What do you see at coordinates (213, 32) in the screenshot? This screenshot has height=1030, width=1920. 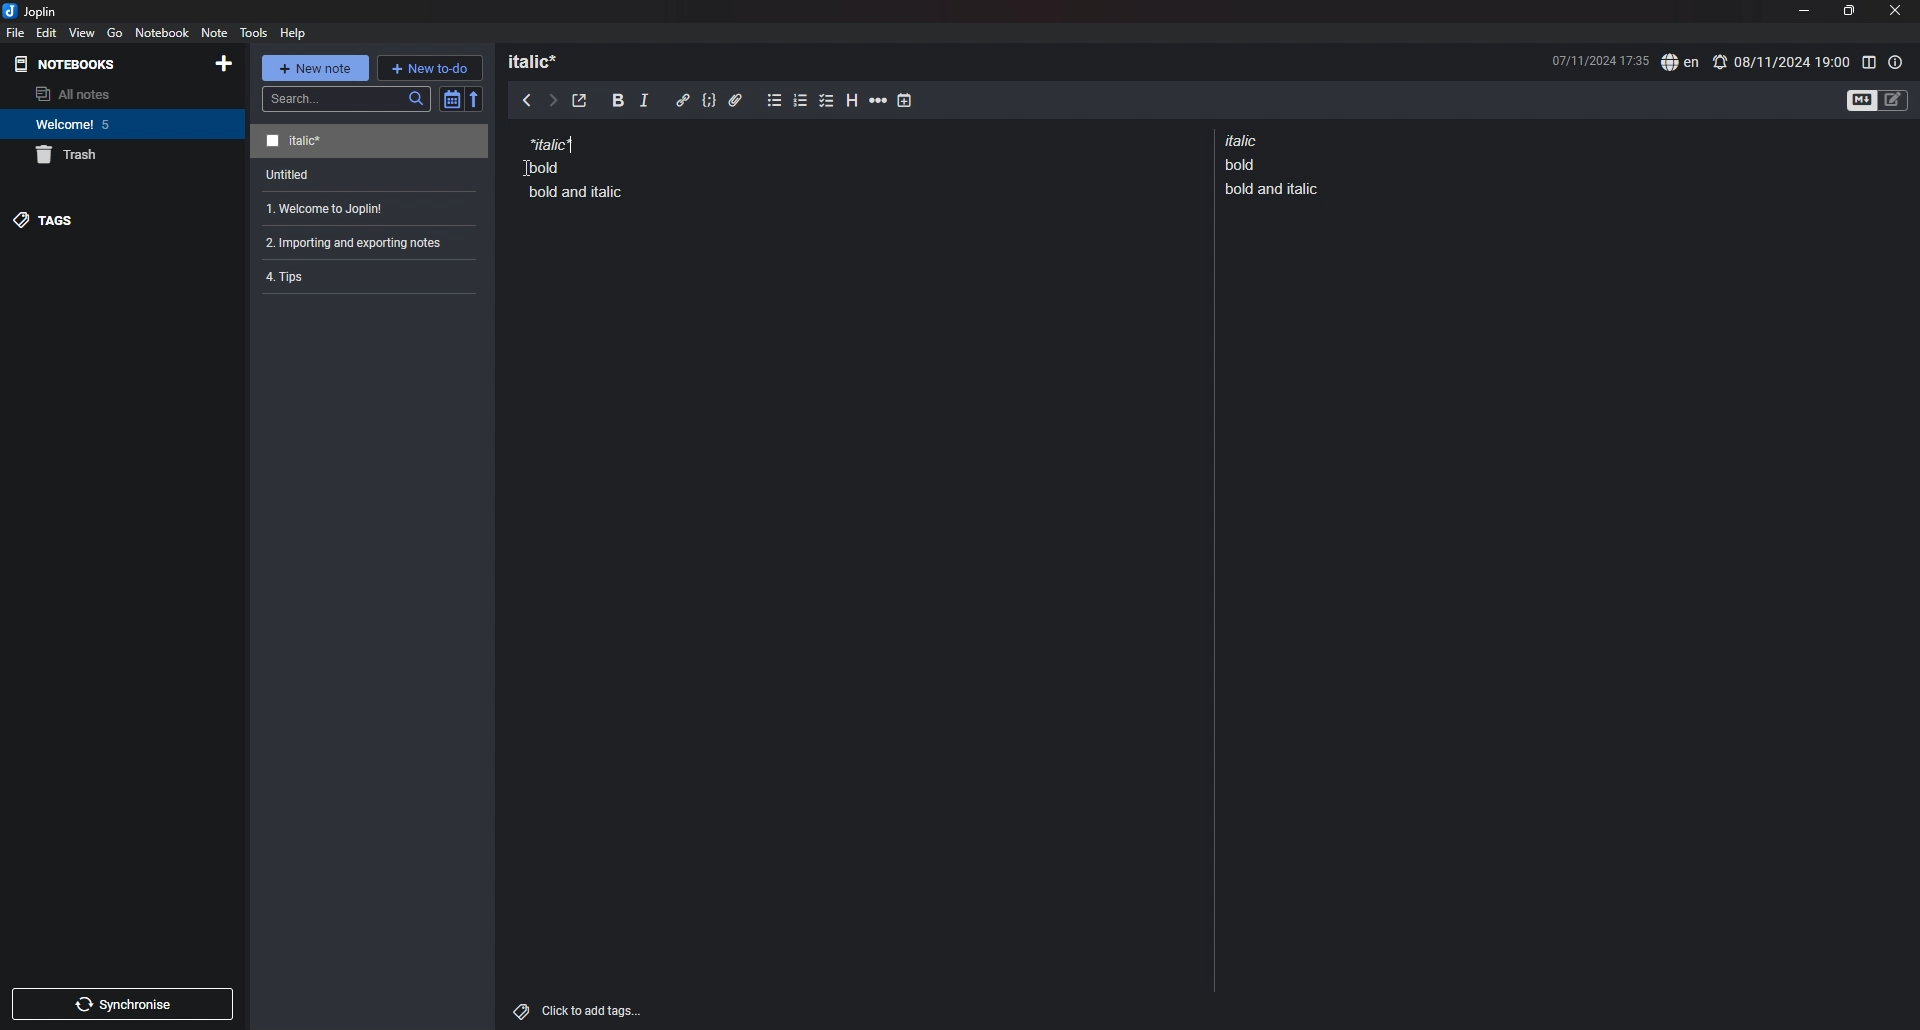 I see `note` at bounding box center [213, 32].